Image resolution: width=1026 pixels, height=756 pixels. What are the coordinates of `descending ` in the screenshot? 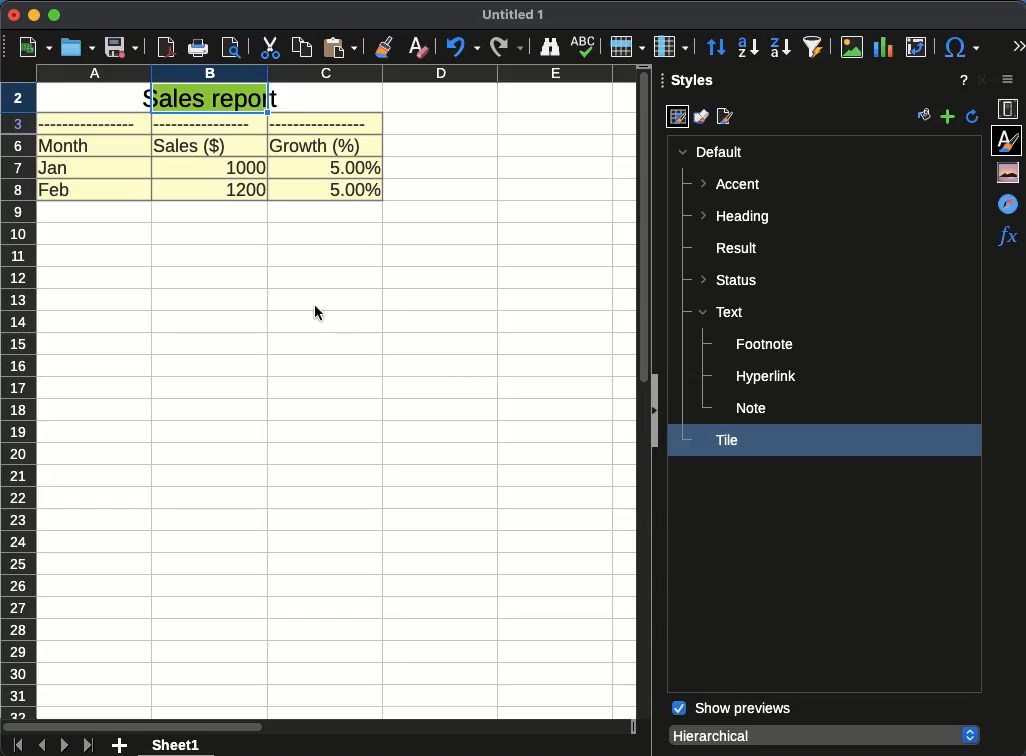 It's located at (781, 48).